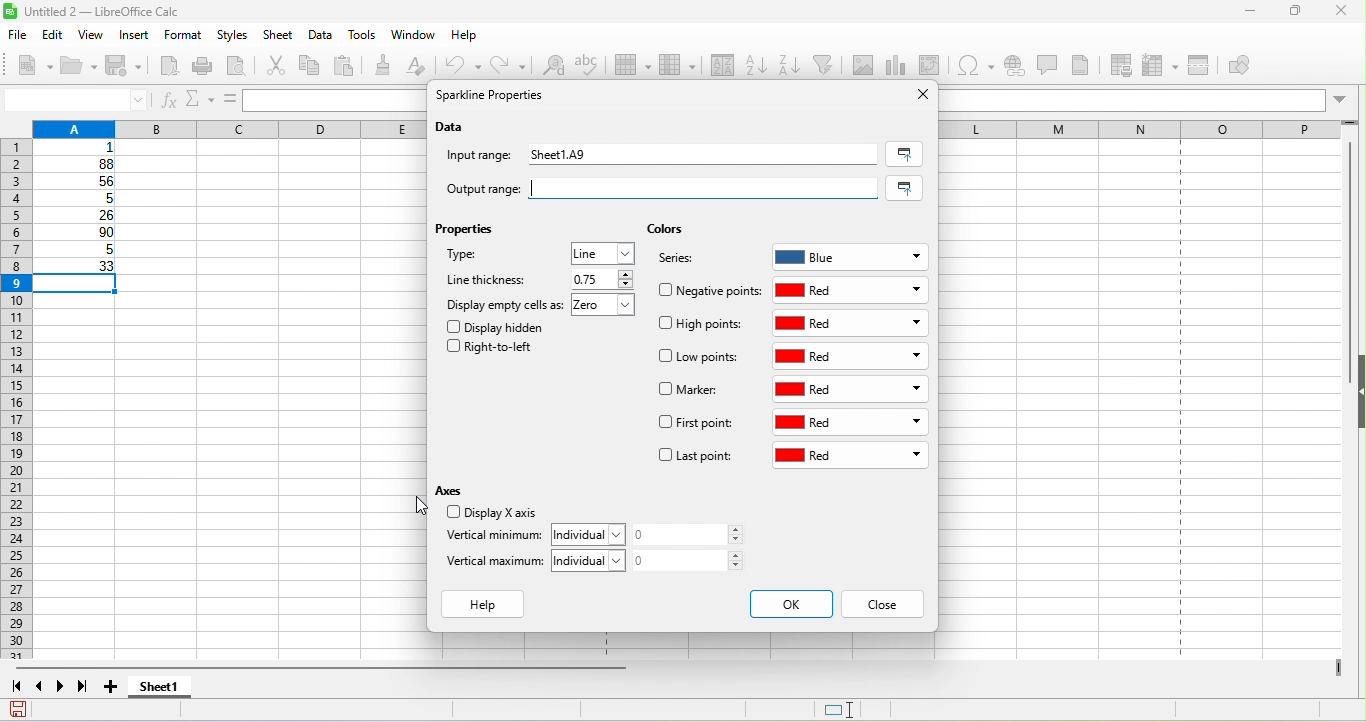 This screenshot has width=1366, height=722. Describe the element at coordinates (700, 156) in the screenshot. I see `sheet 1 a9` at that location.